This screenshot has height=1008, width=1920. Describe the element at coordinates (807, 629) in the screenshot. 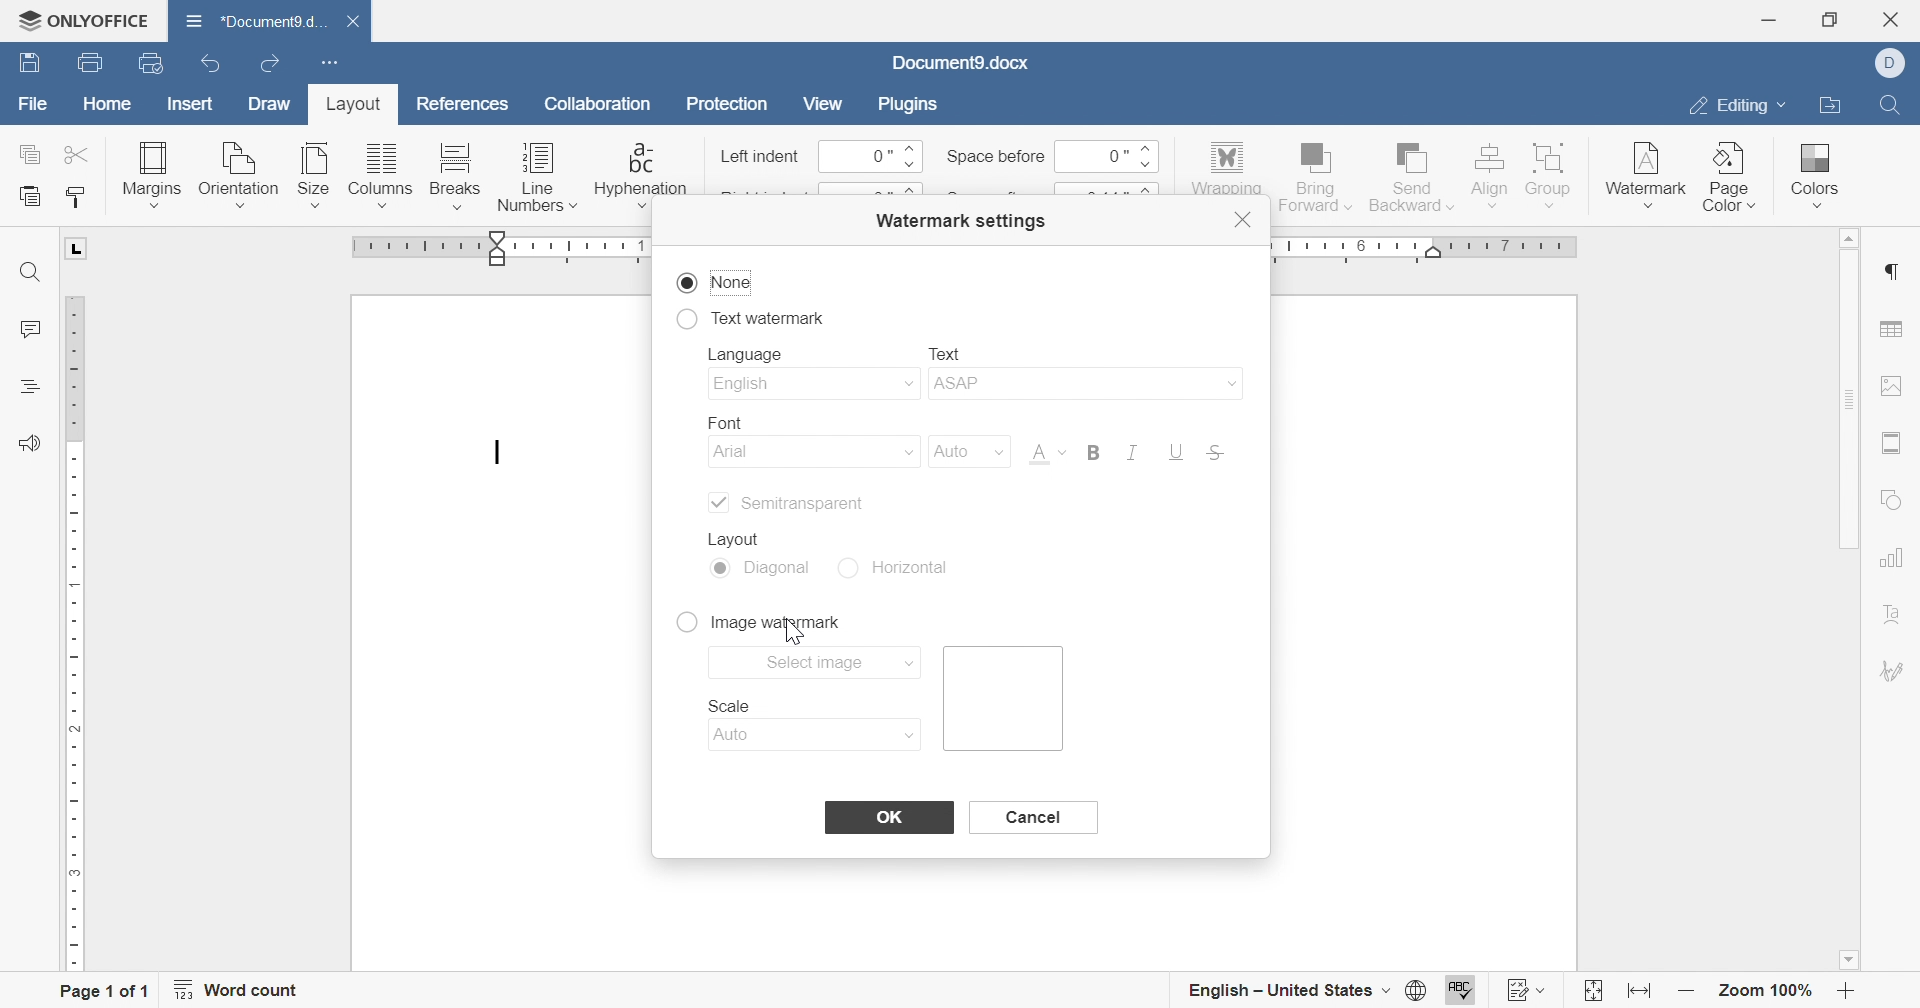

I see `cursor` at that location.